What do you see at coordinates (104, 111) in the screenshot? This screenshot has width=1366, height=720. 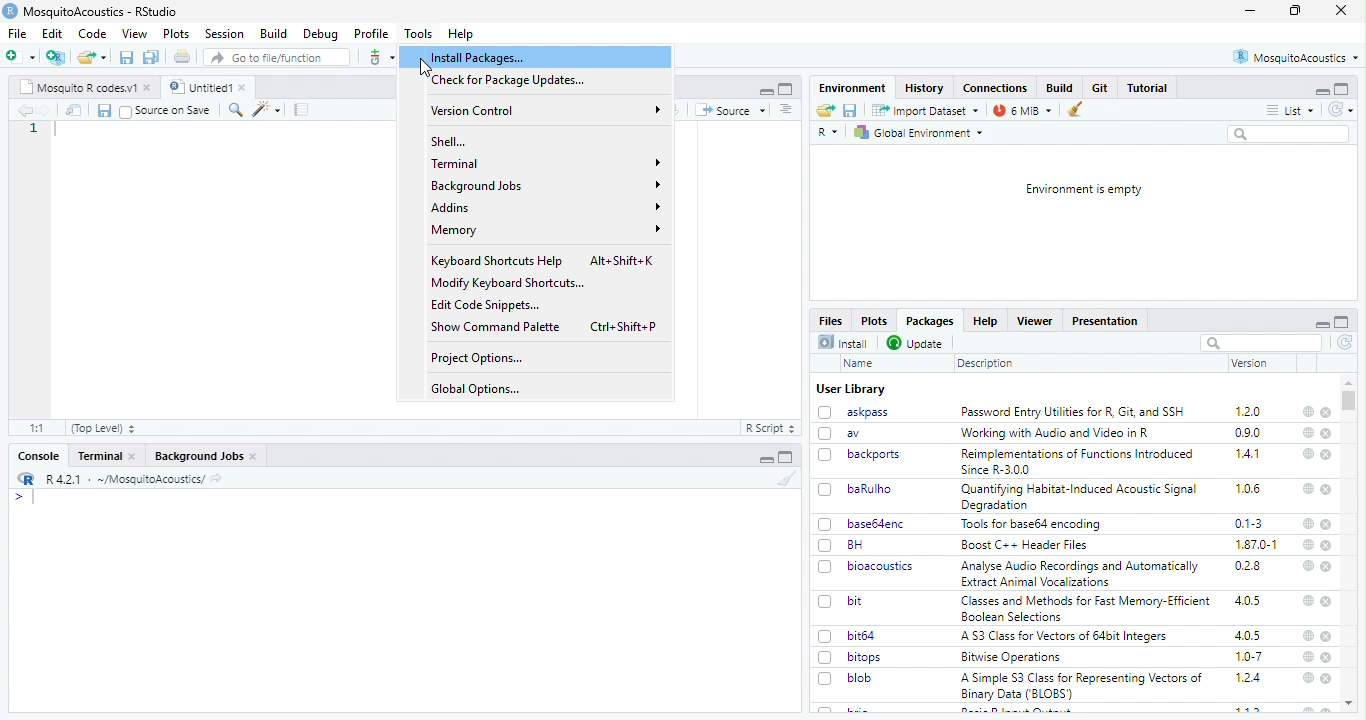 I see `save` at bounding box center [104, 111].